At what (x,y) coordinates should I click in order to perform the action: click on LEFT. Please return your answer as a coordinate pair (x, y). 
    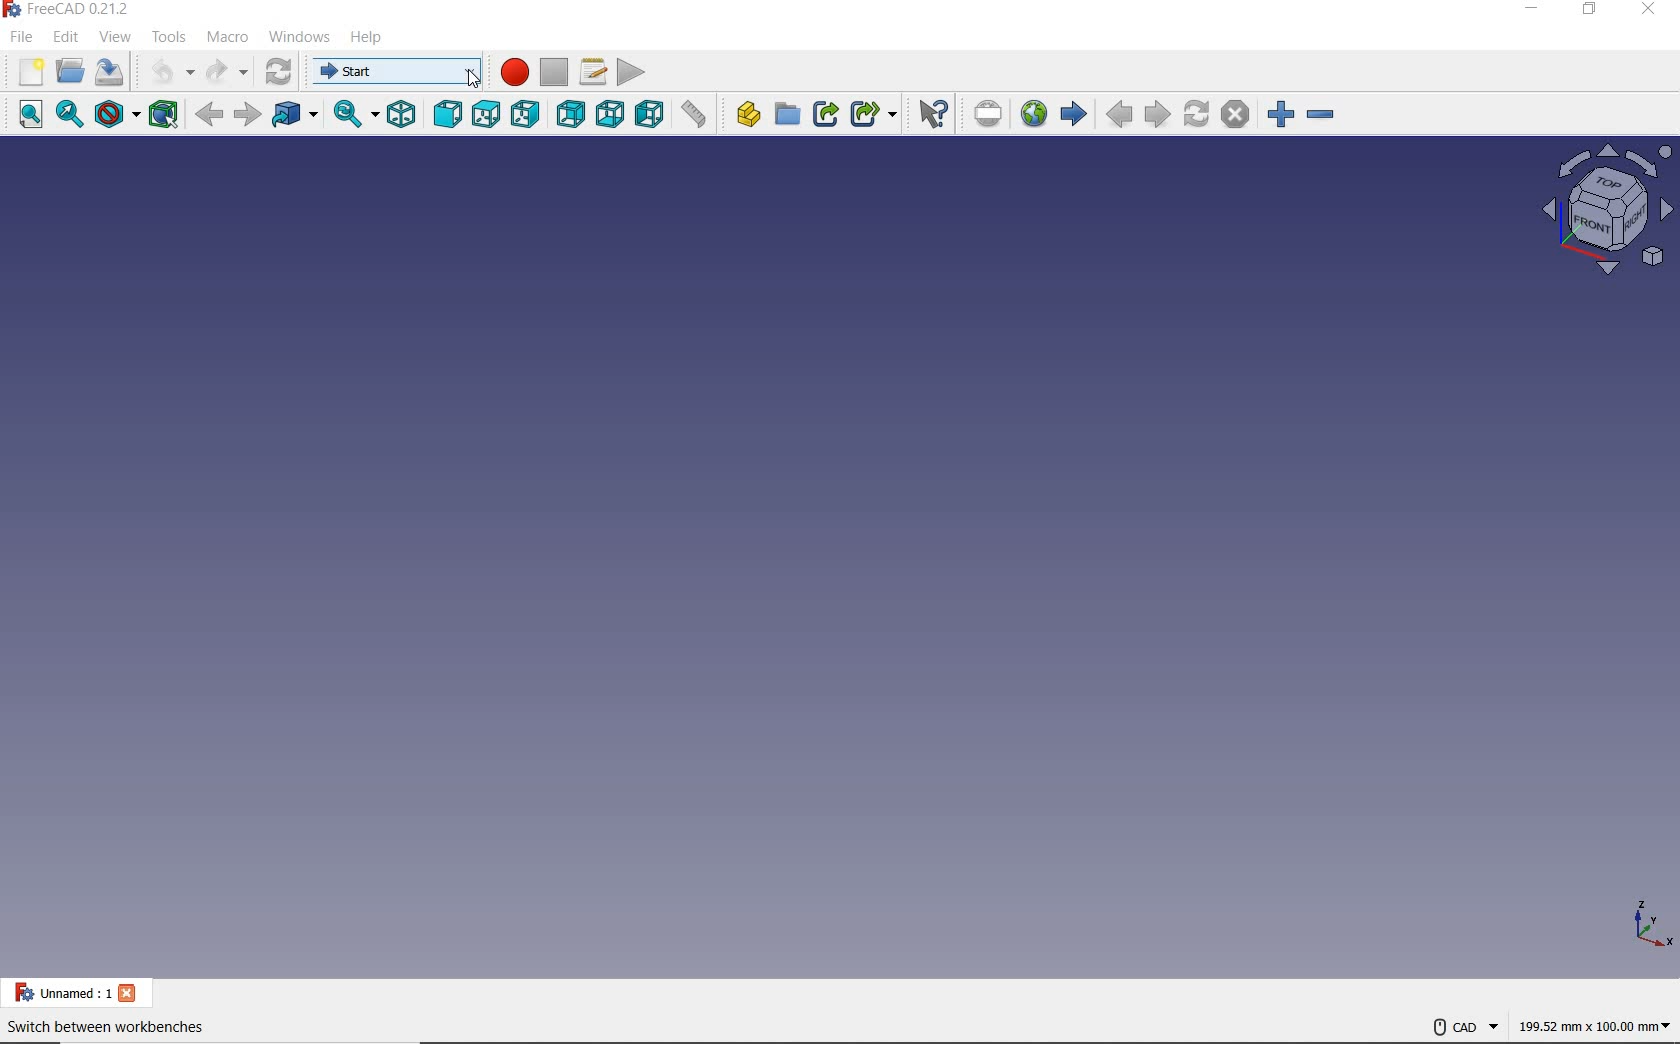
    Looking at the image, I should click on (650, 113).